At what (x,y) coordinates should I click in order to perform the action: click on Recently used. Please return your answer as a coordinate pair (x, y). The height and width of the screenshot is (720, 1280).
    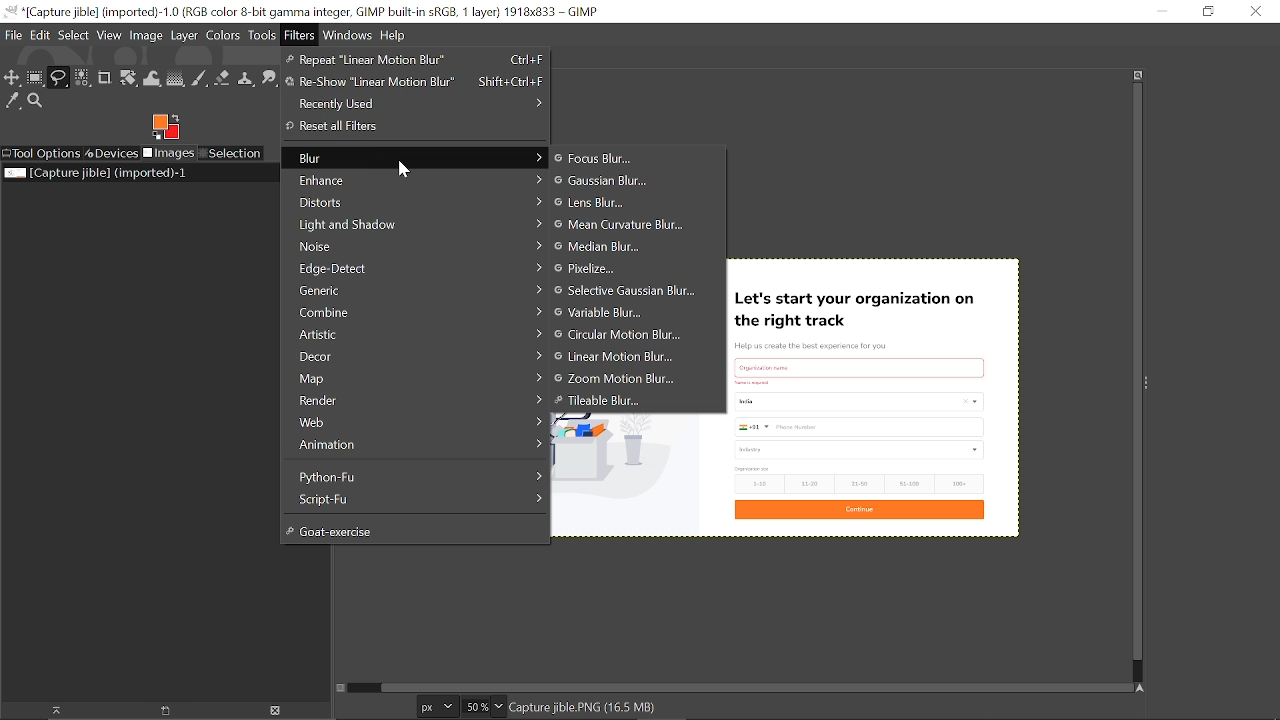
    Looking at the image, I should click on (415, 104).